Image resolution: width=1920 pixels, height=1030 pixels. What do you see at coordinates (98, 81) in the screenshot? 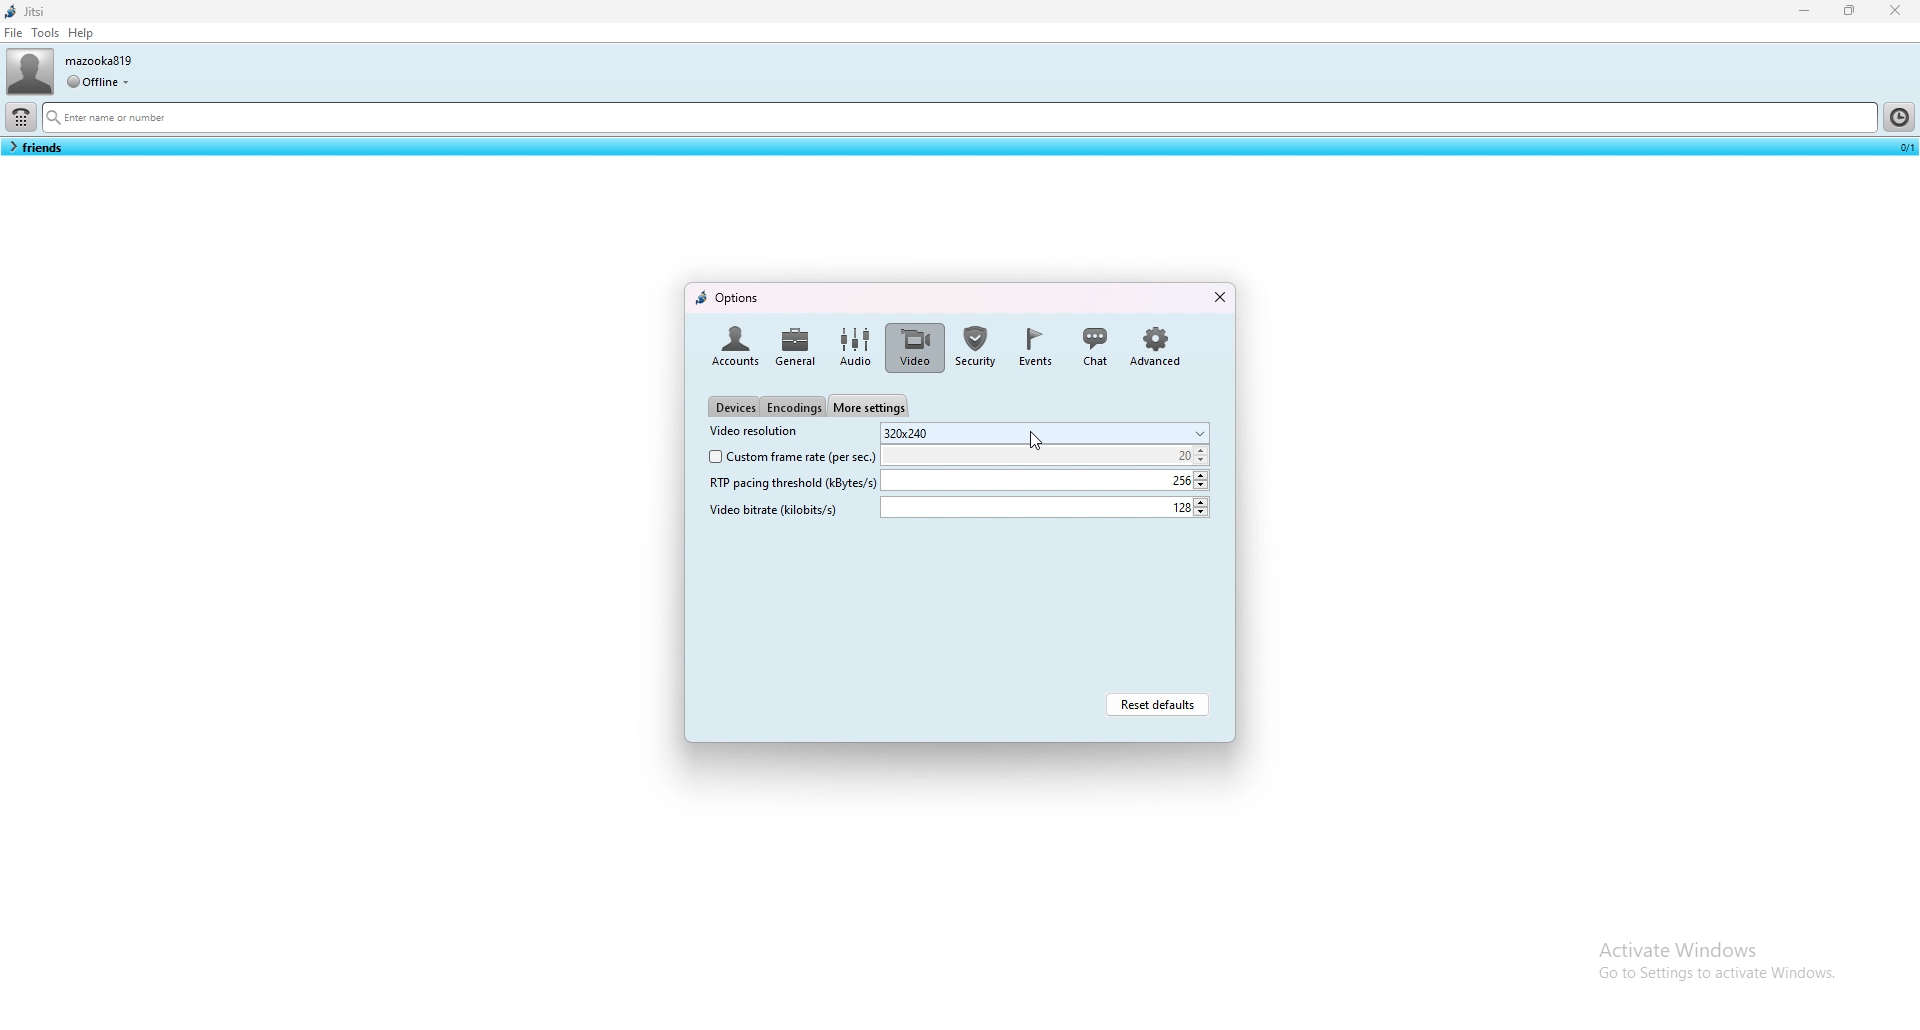
I see `user status` at bounding box center [98, 81].